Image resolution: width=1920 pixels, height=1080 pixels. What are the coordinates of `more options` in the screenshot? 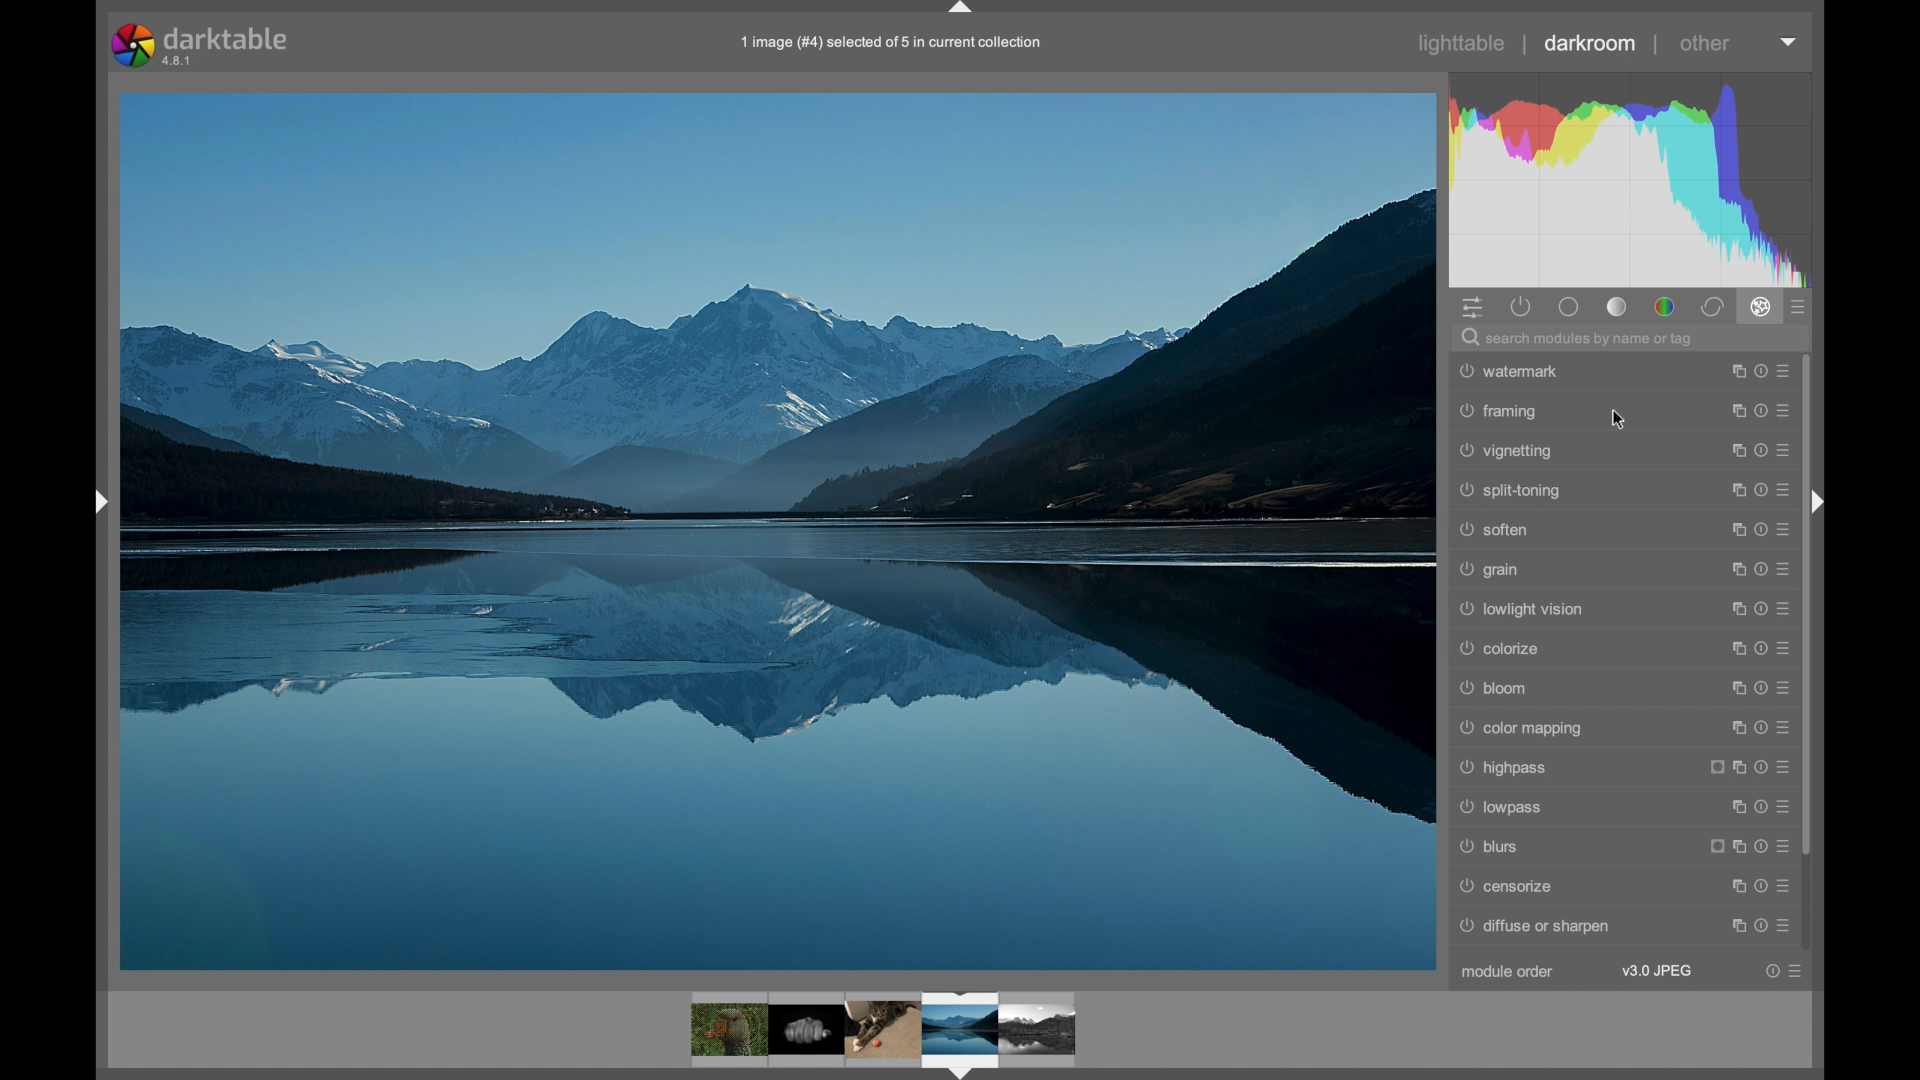 It's located at (1790, 42).